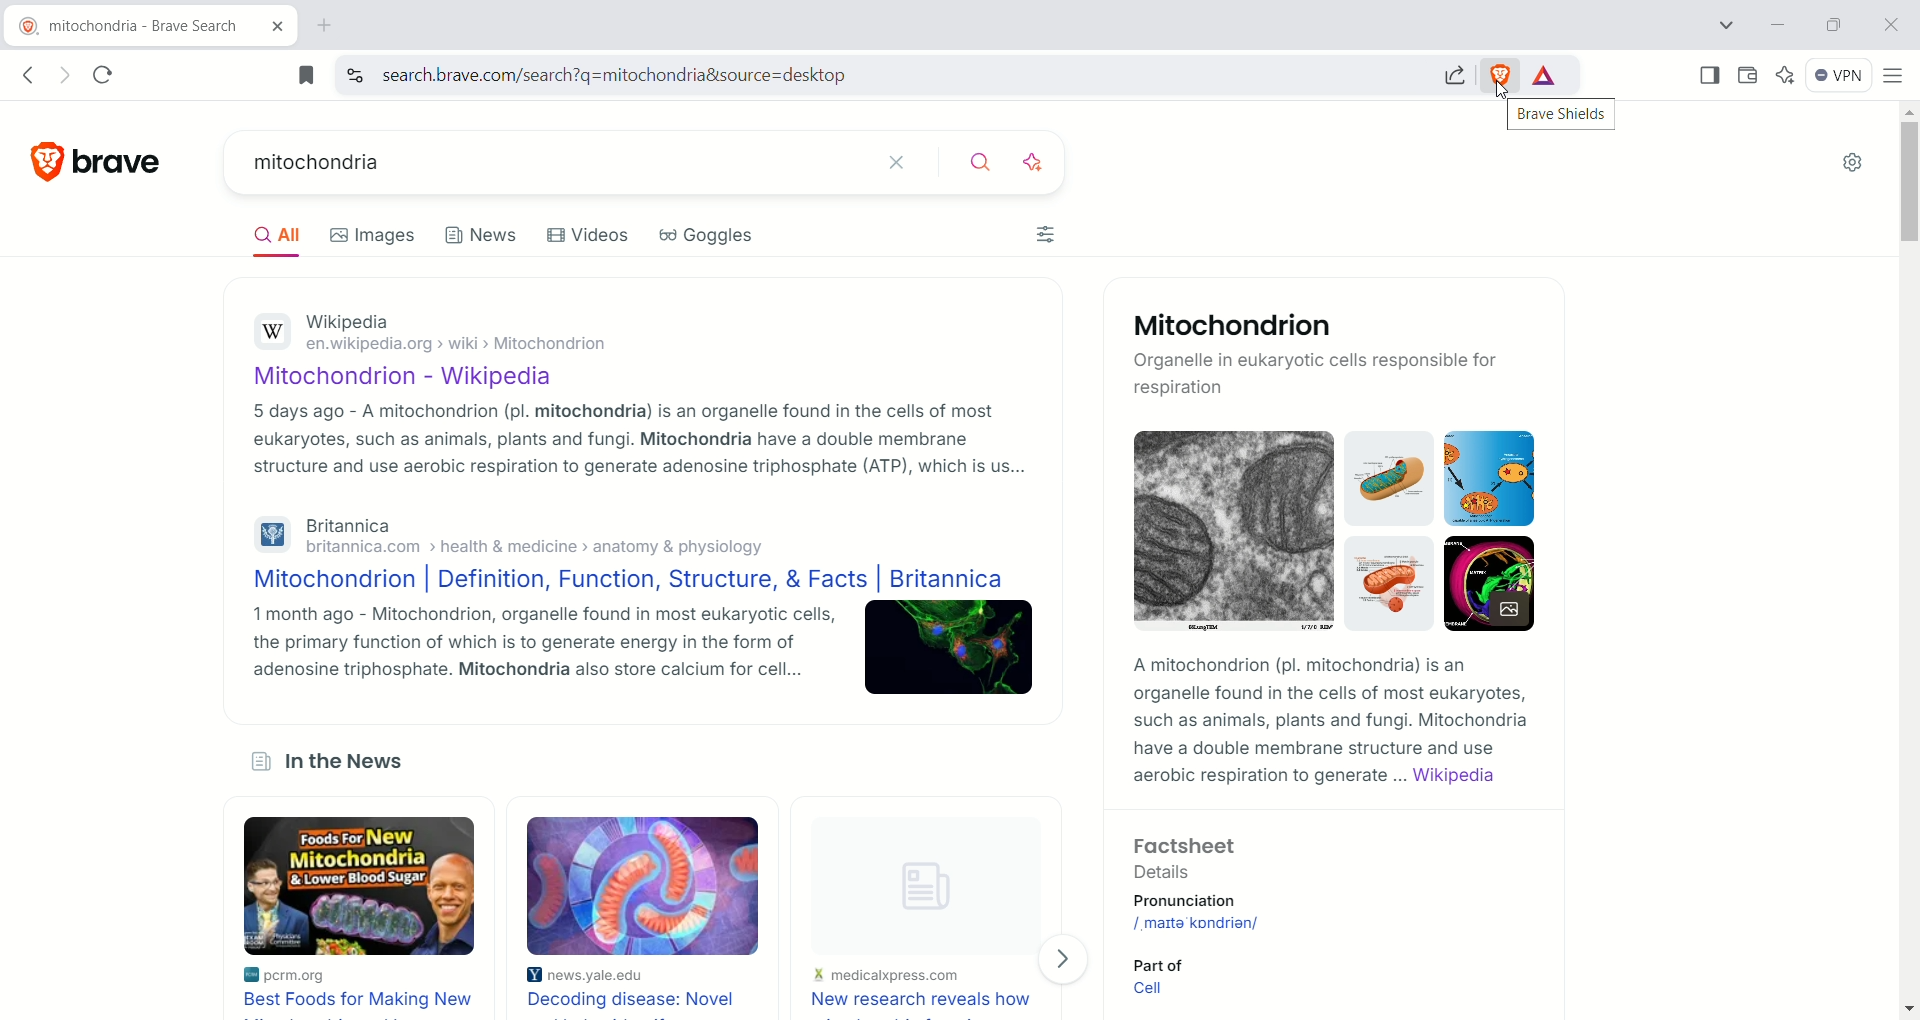 The width and height of the screenshot is (1920, 1020). Describe the element at coordinates (914, 876) in the screenshot. I see `Image` at that location.